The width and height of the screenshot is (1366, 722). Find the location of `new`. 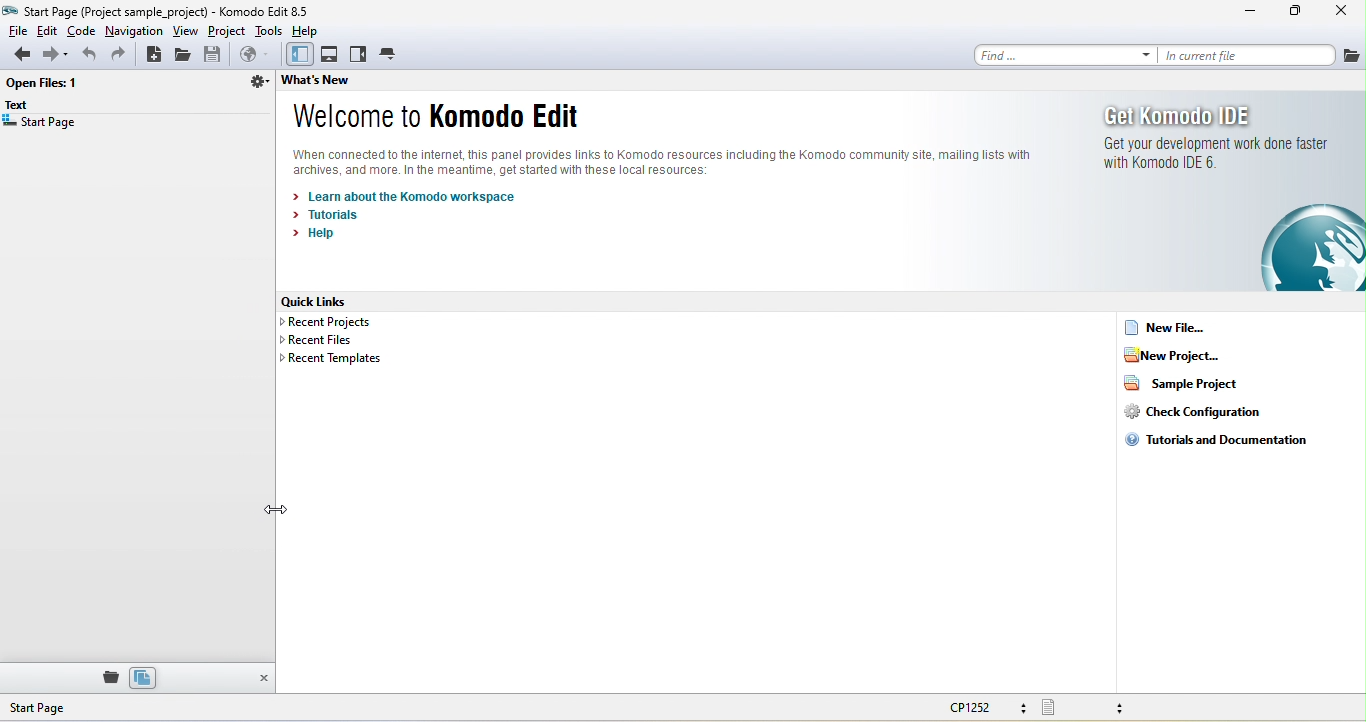

new is located at coordinates (154, 55).